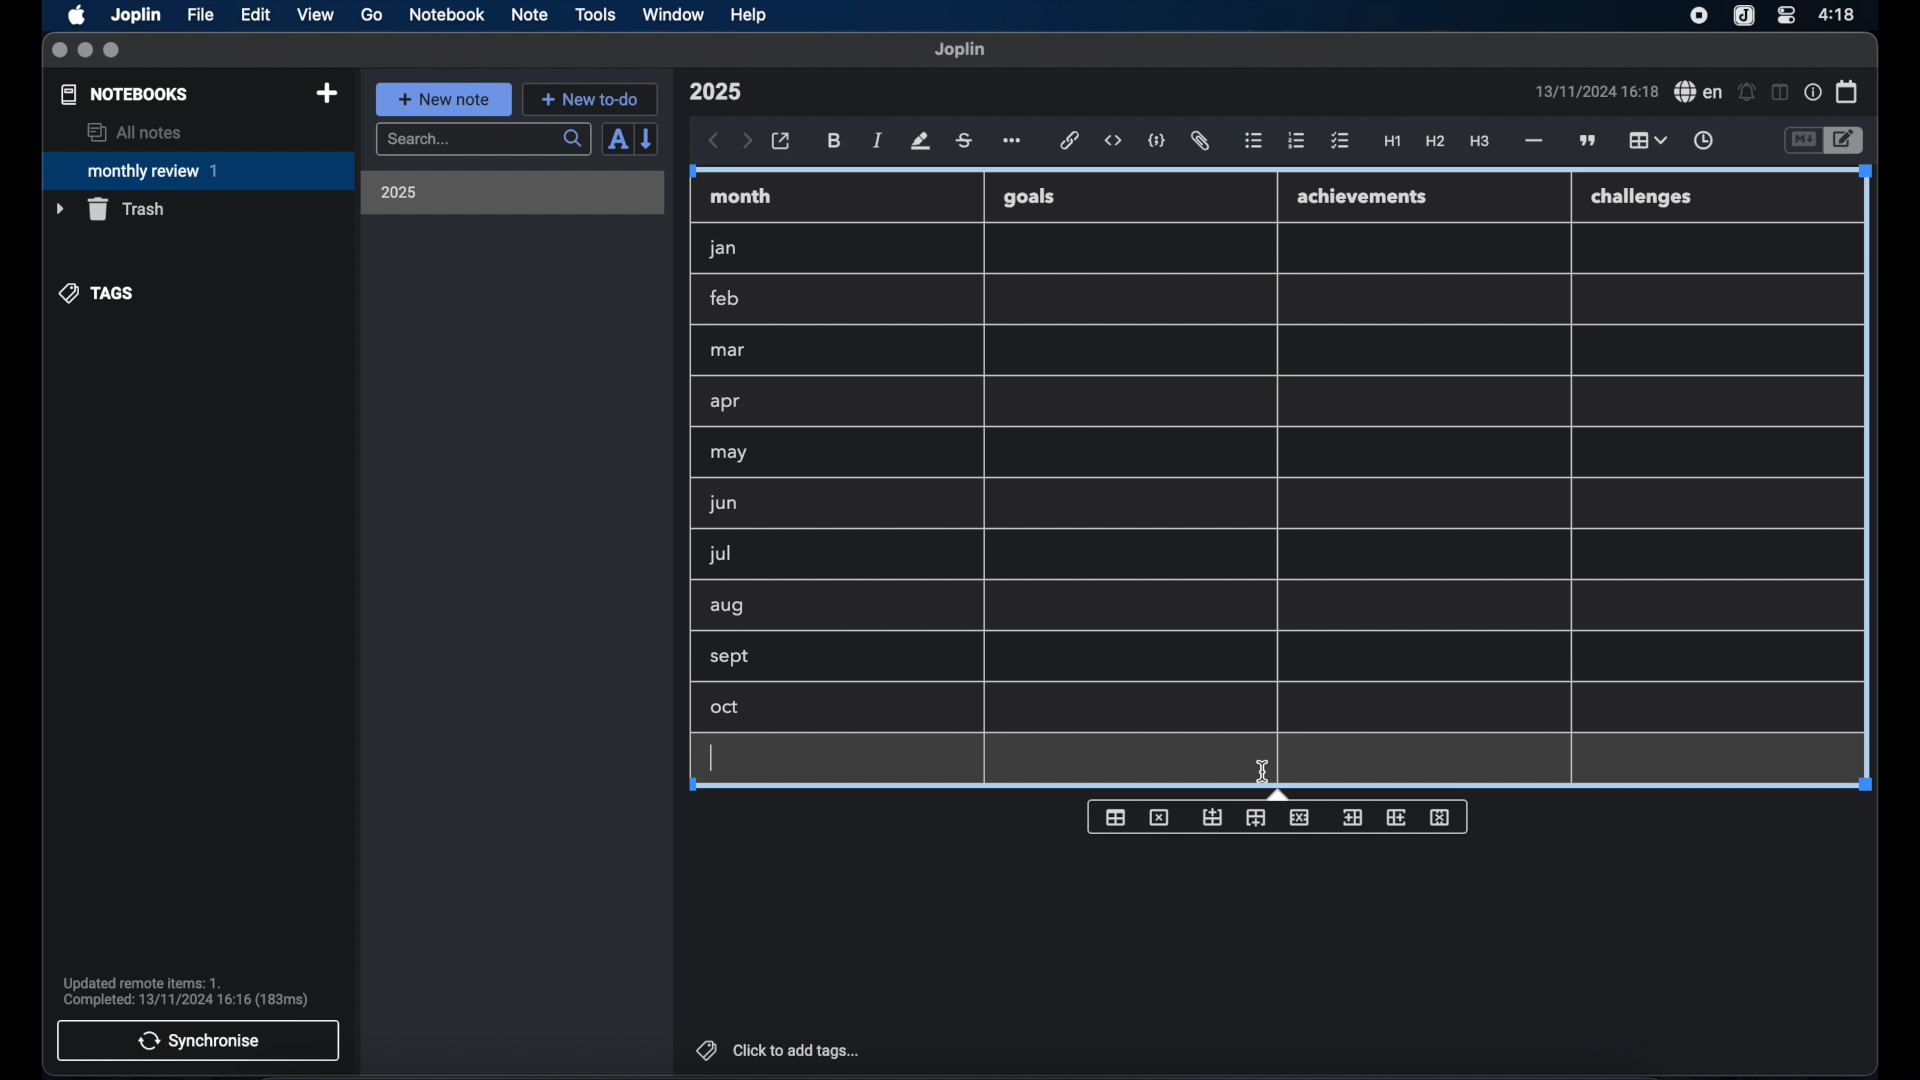 The image size is (1920, 1080). Describe the element at coordinates (200, 15) in the screenshot. I see `file` at that location.